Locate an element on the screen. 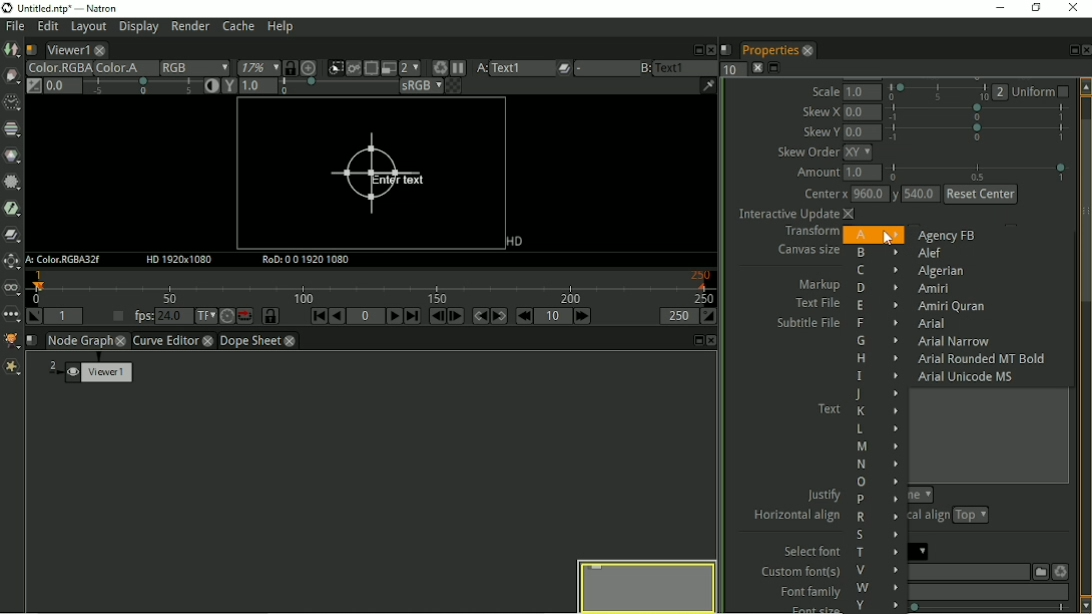 The image size is (1092, 614). Amiri is located at coordinates (935, 288).